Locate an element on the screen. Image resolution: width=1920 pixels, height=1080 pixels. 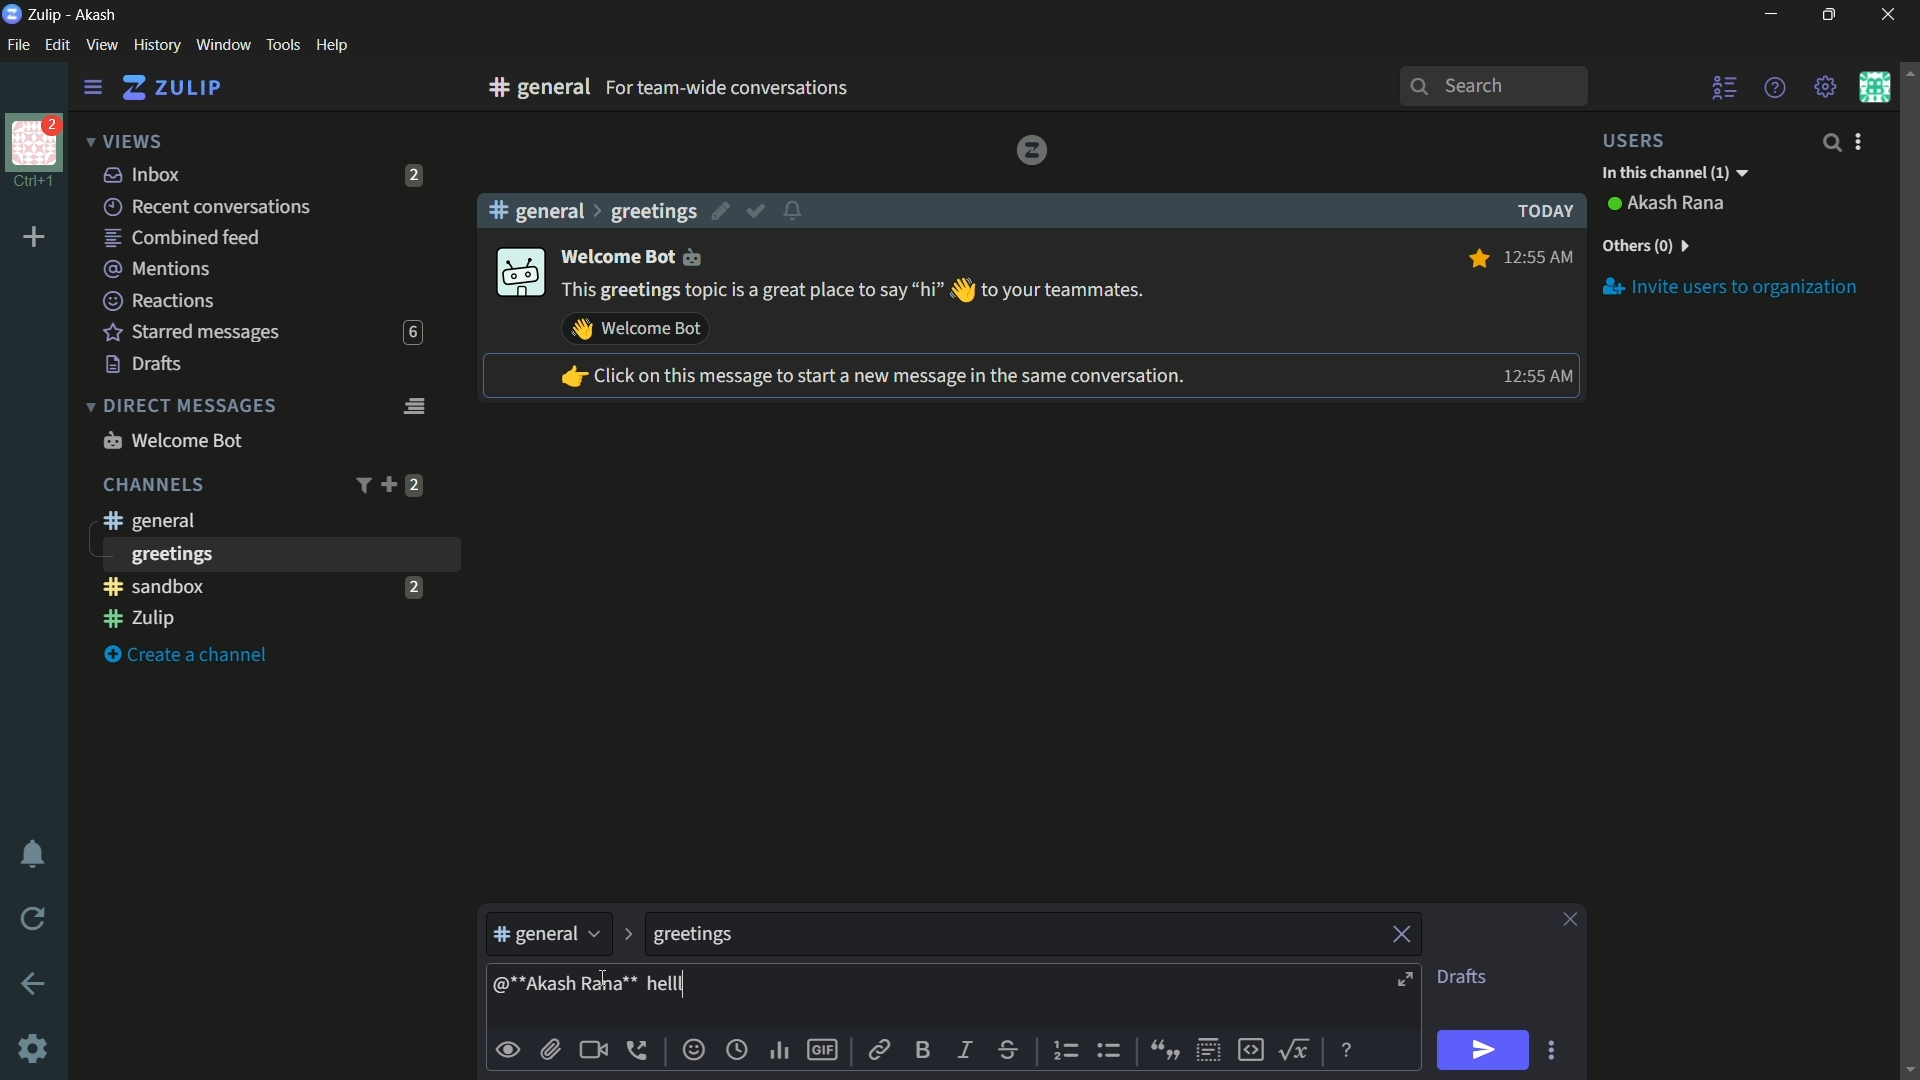
drafts is located at coordinates (144, 364).